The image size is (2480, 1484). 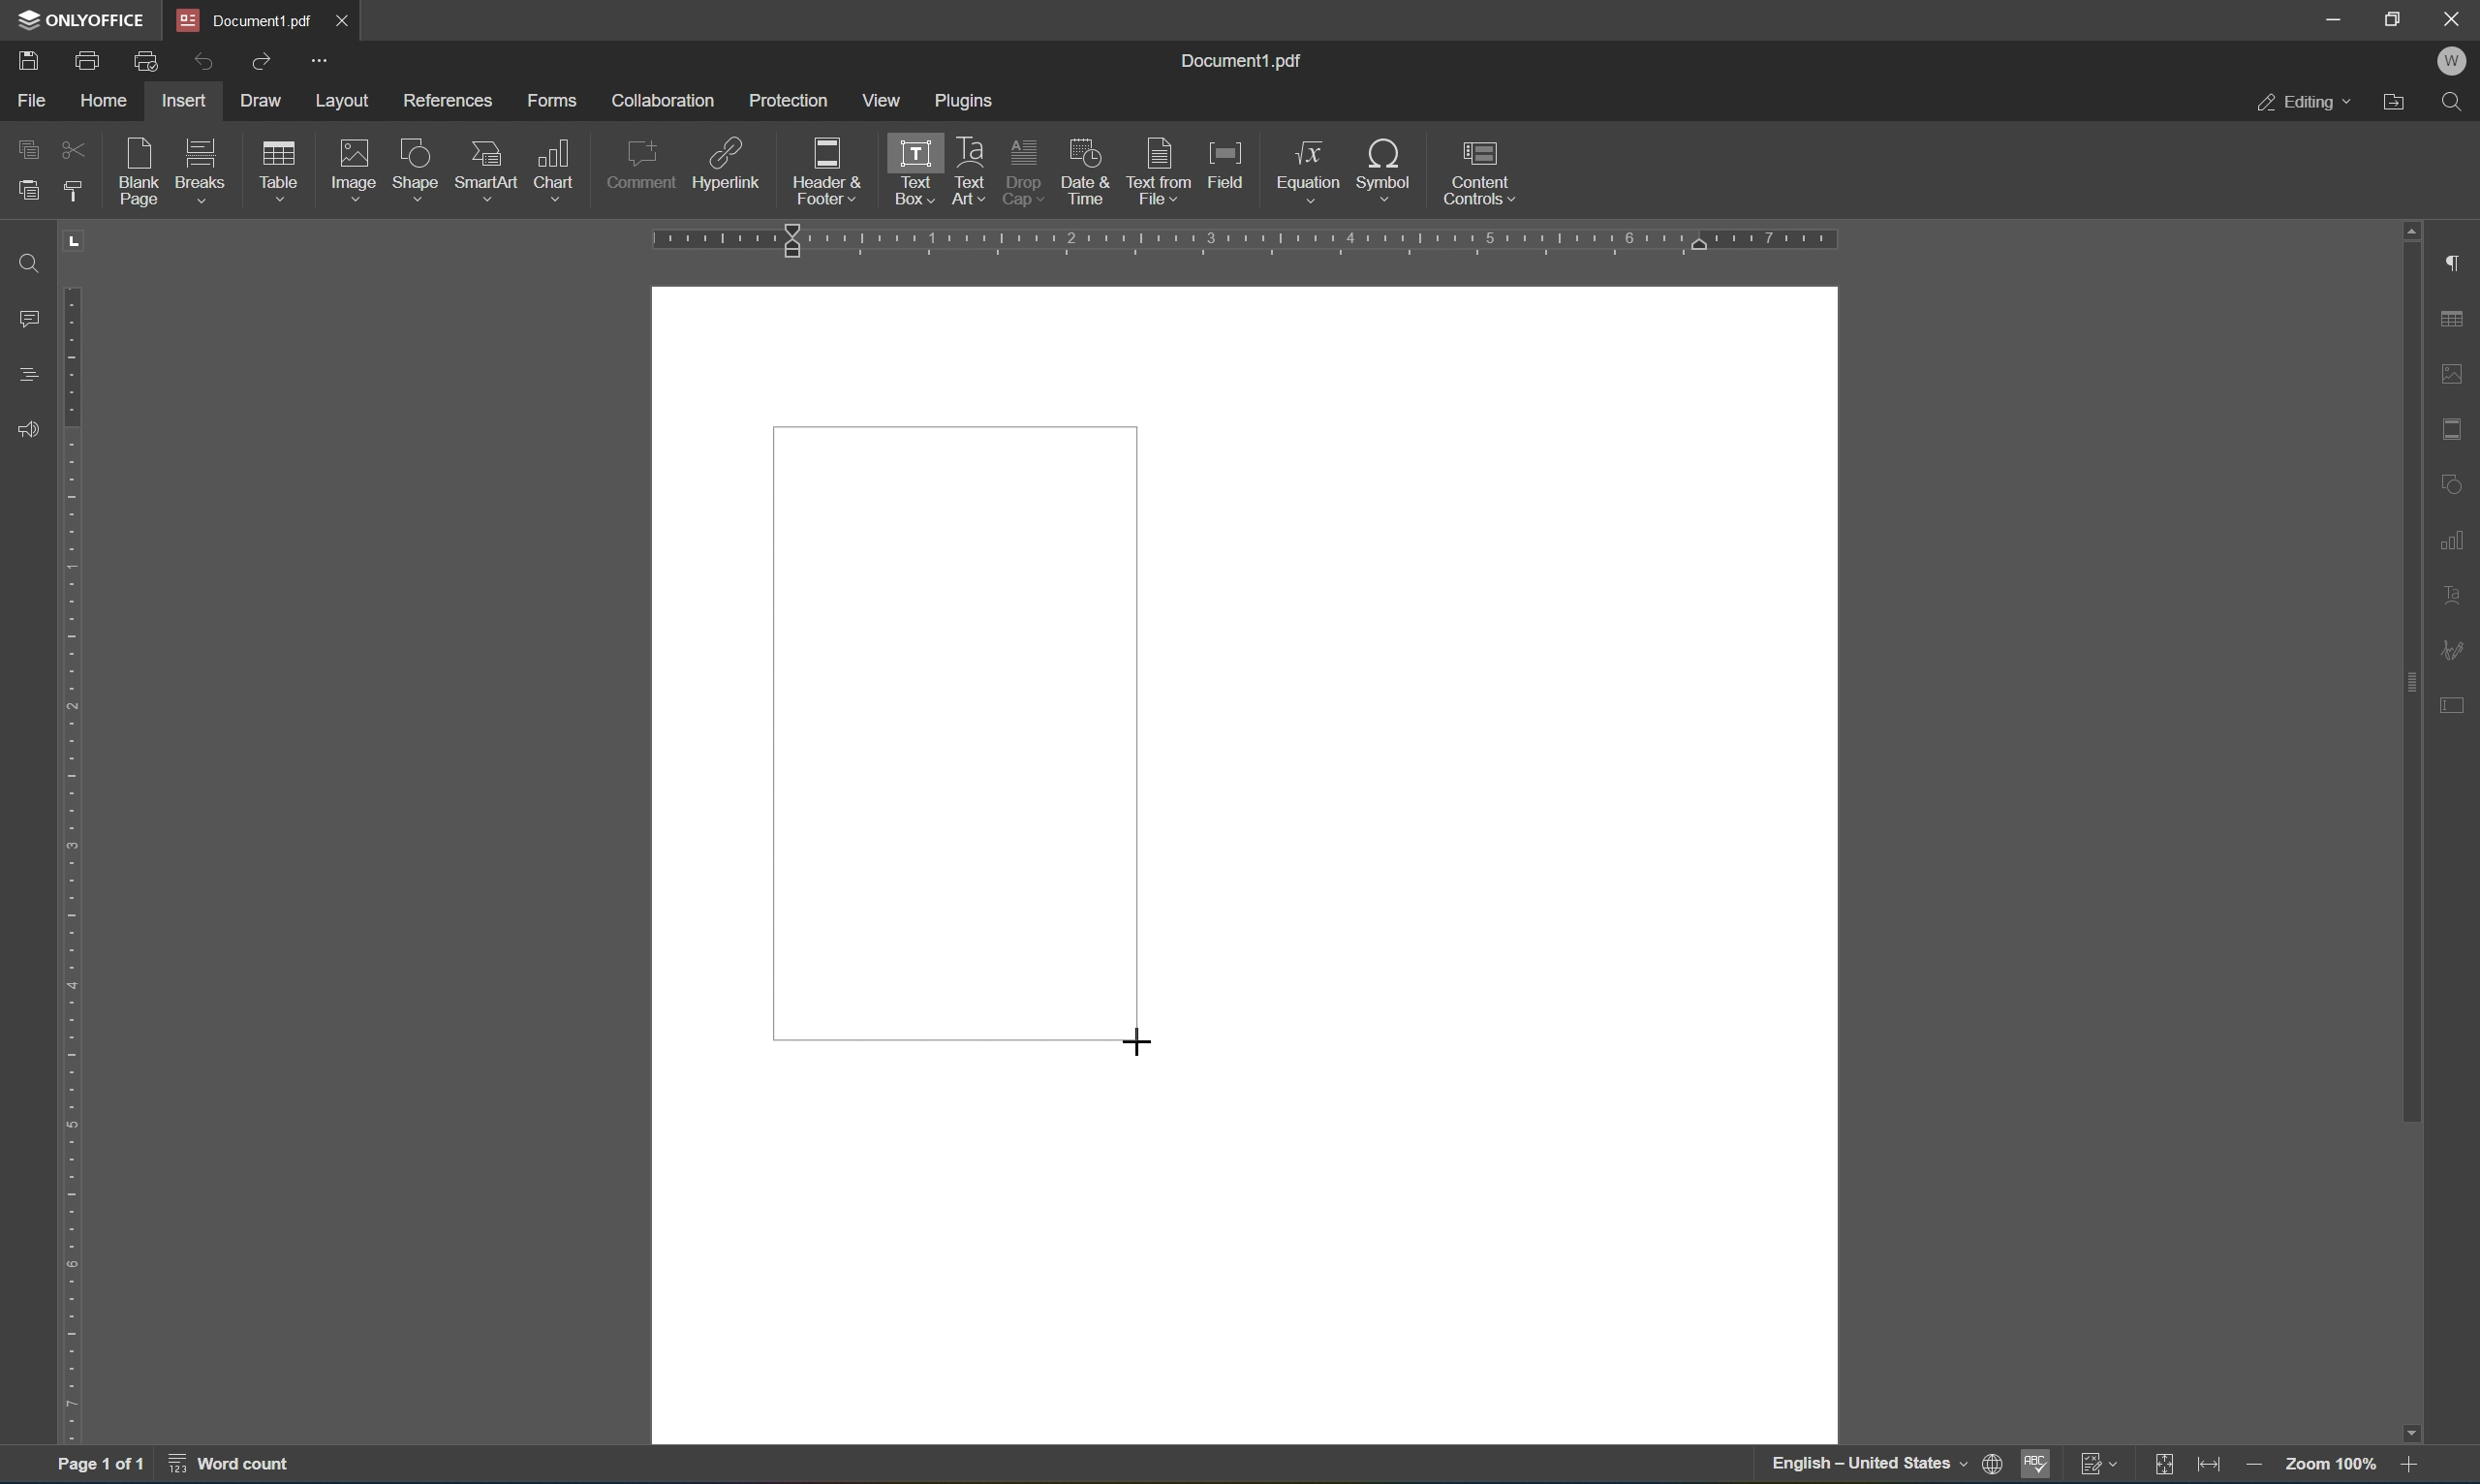 I want to click on Restore down, so click(x=2393, y=19).